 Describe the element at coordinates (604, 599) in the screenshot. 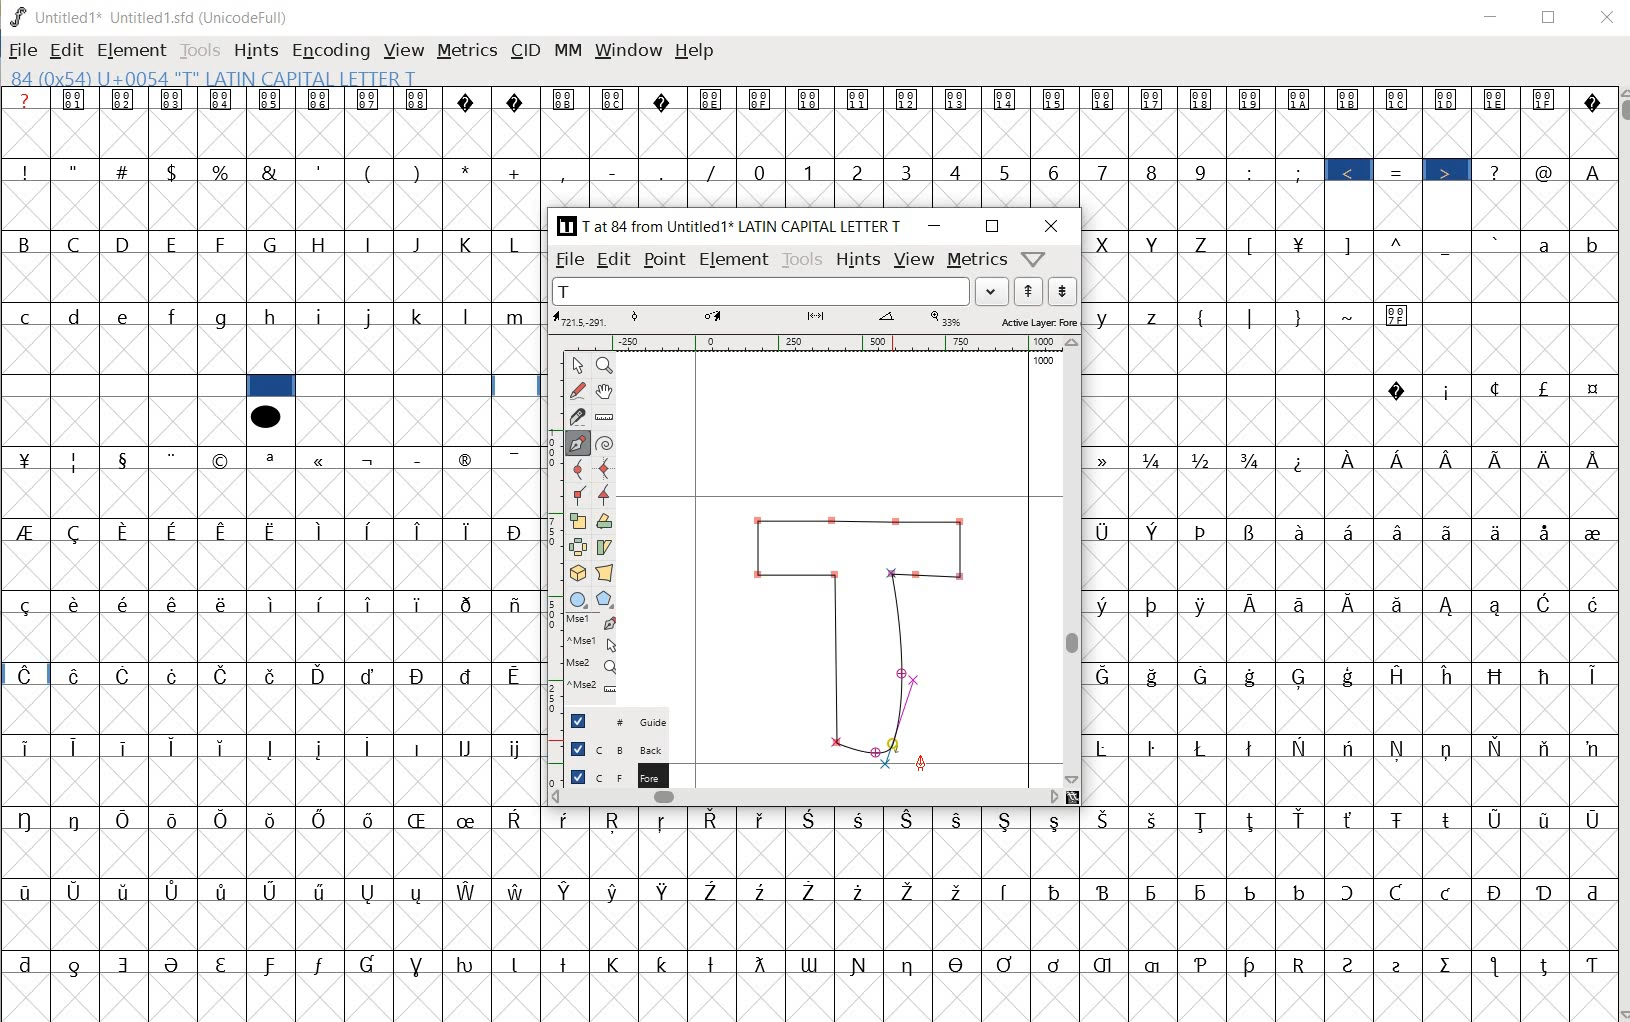

I see `polygon/star` at that location.